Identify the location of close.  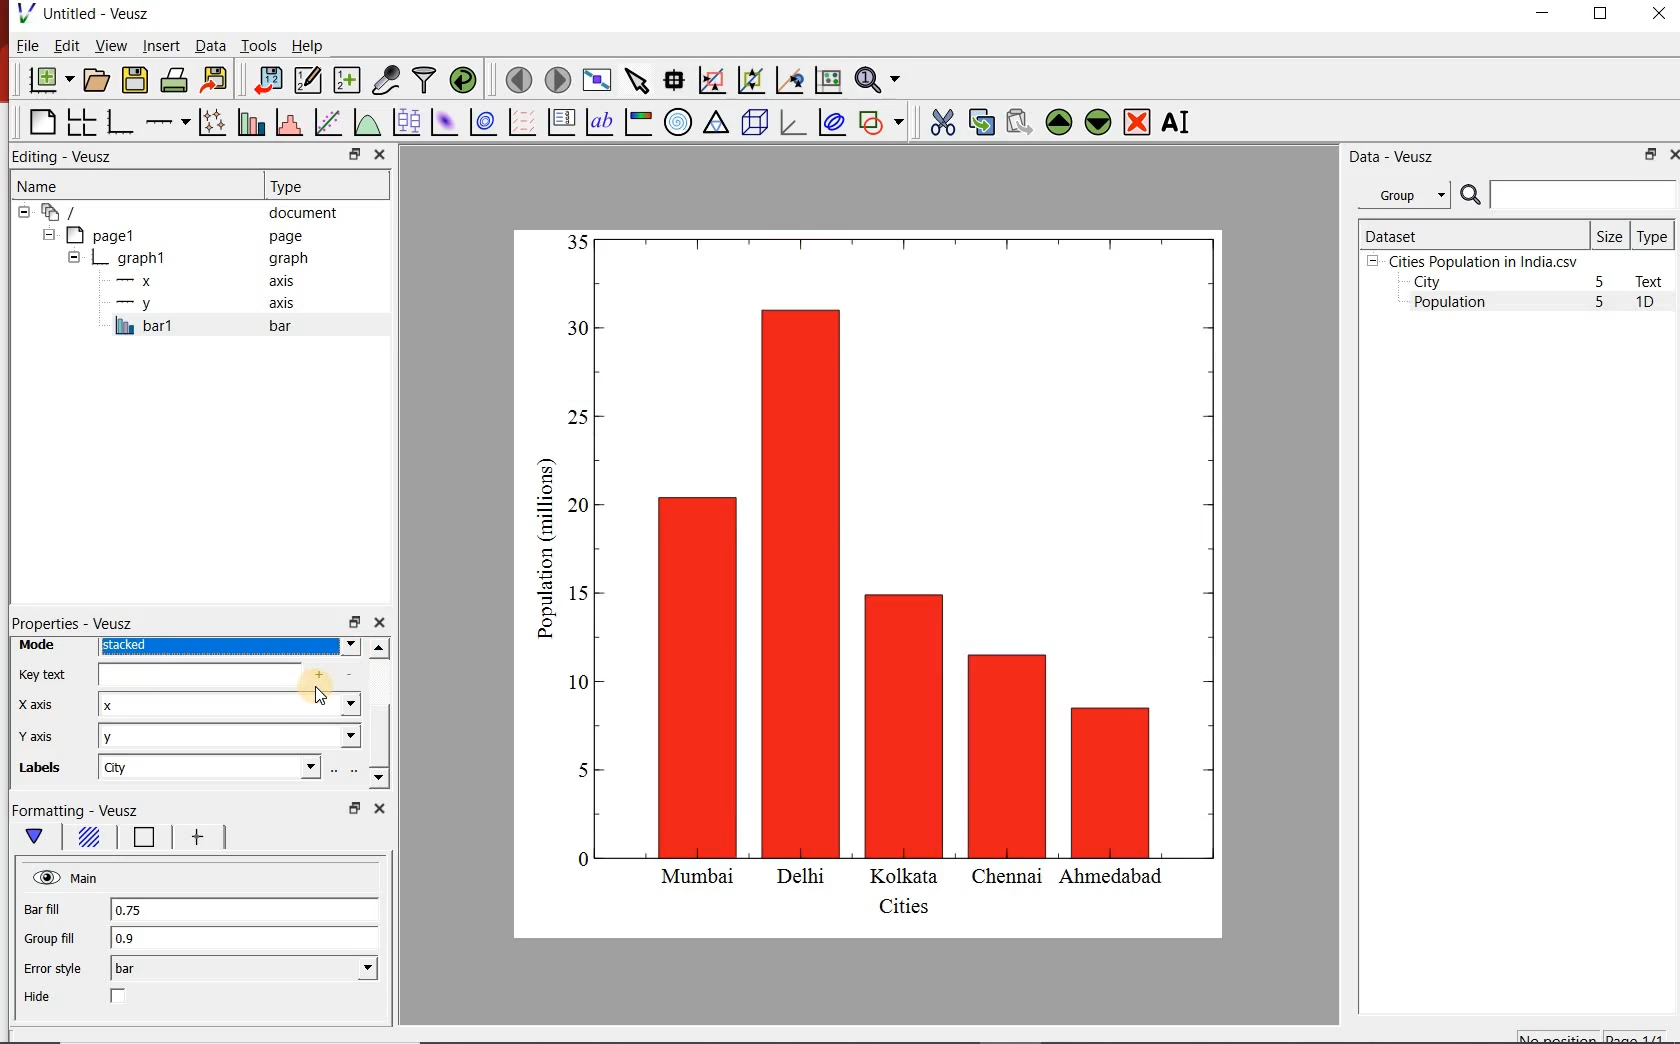
(379, 623).